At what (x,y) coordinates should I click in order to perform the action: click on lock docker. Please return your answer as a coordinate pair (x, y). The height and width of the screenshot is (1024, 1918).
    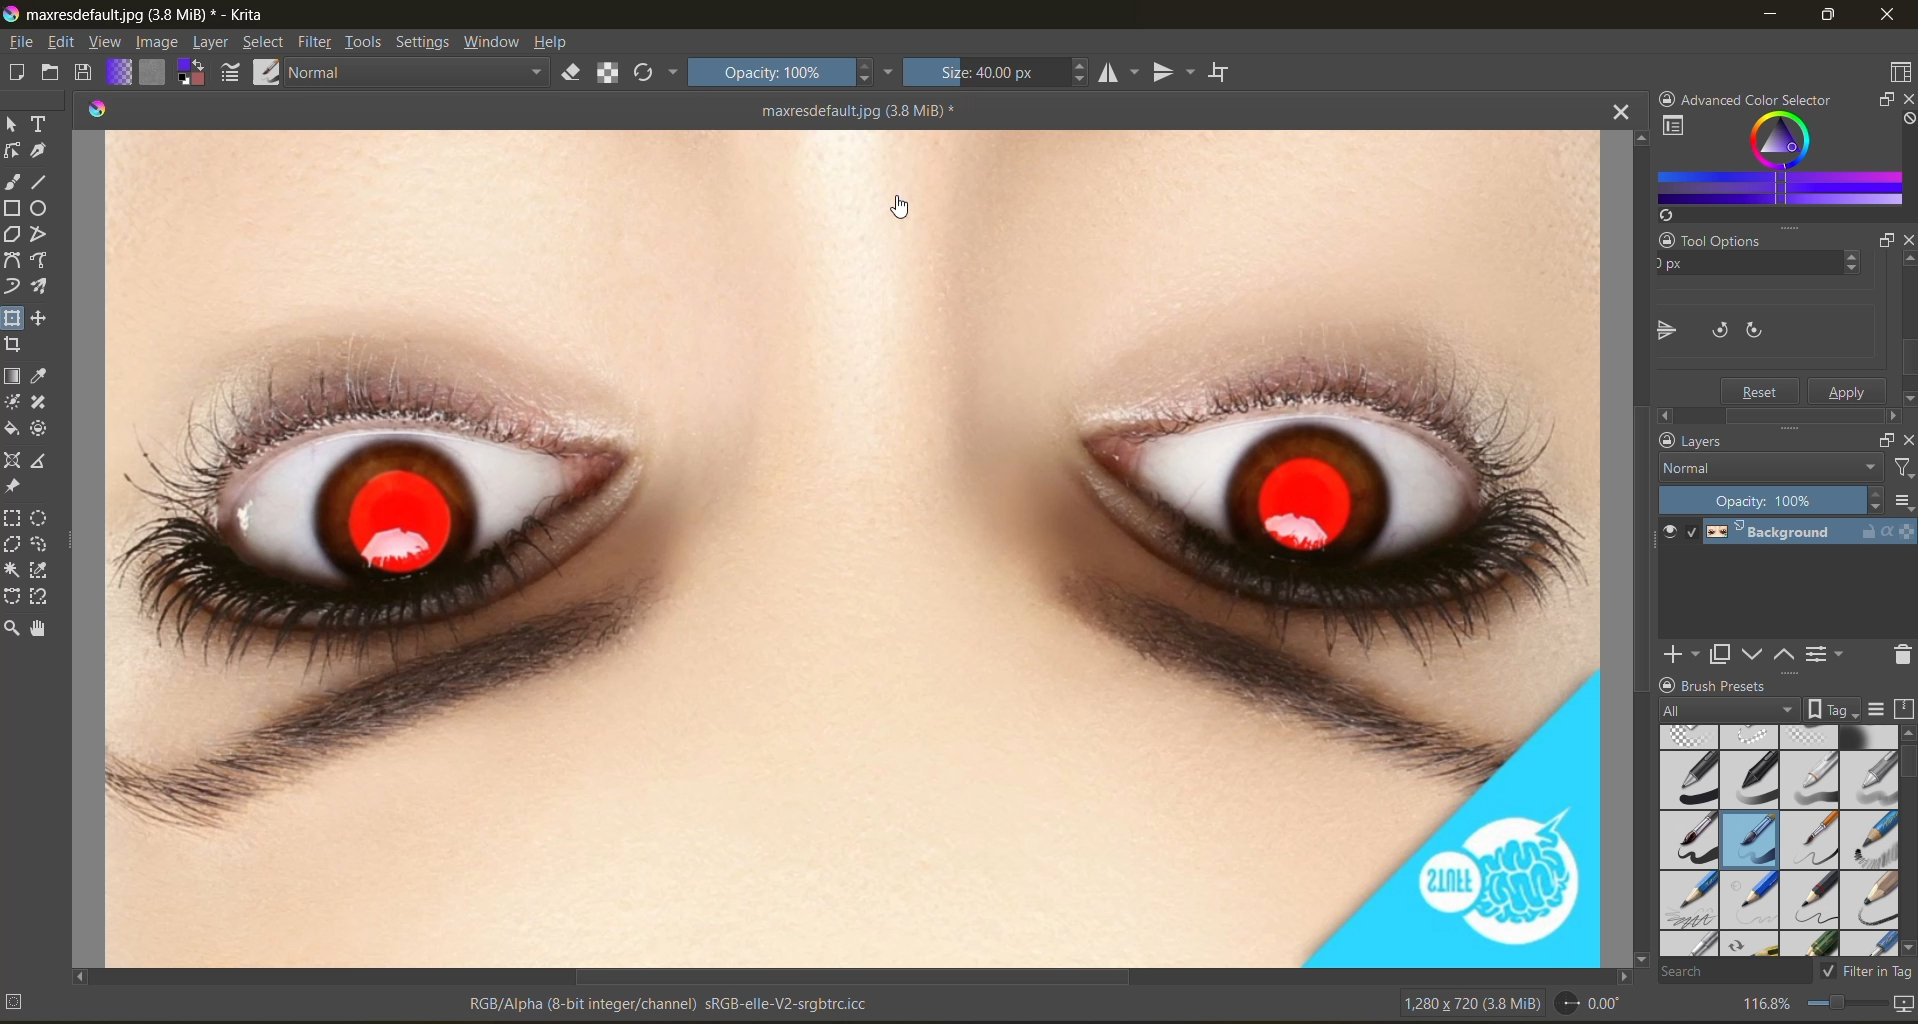
    Looking at the image, I should click on (1665, 241).